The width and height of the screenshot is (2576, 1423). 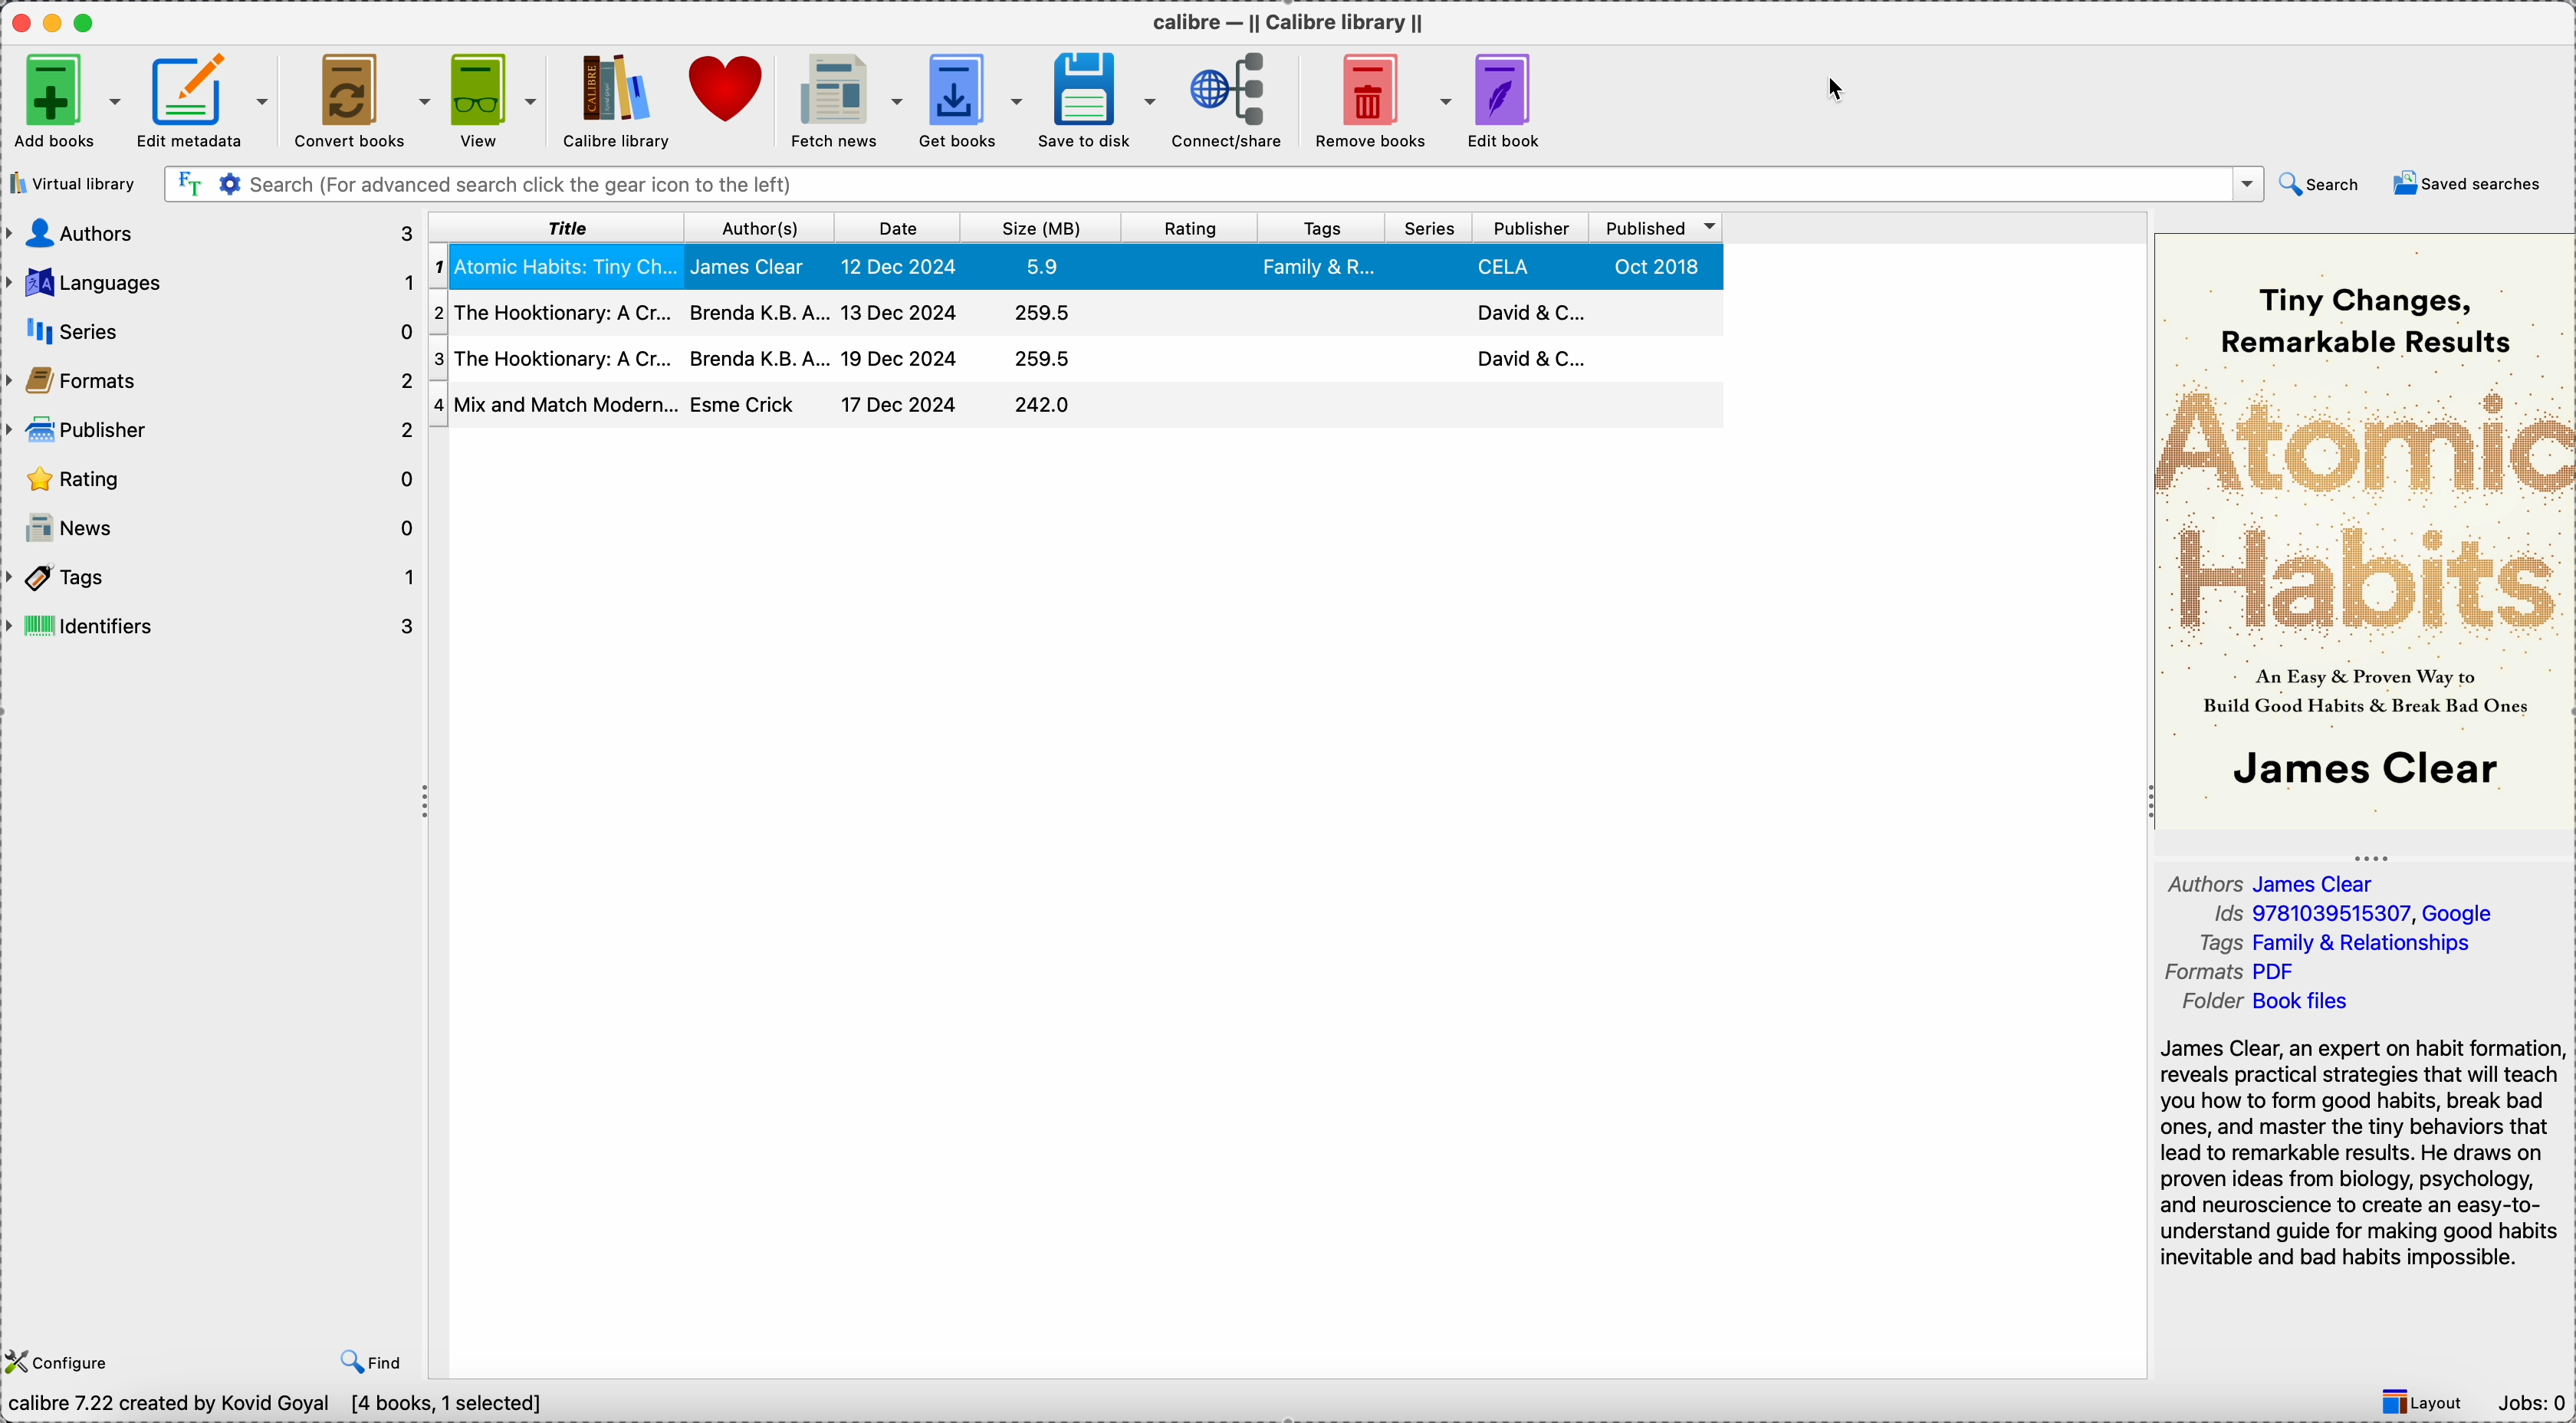 What do you see at coordinates (1194, 227) in the screenshot?
I see `rating` at bounding box center [1194, 227].